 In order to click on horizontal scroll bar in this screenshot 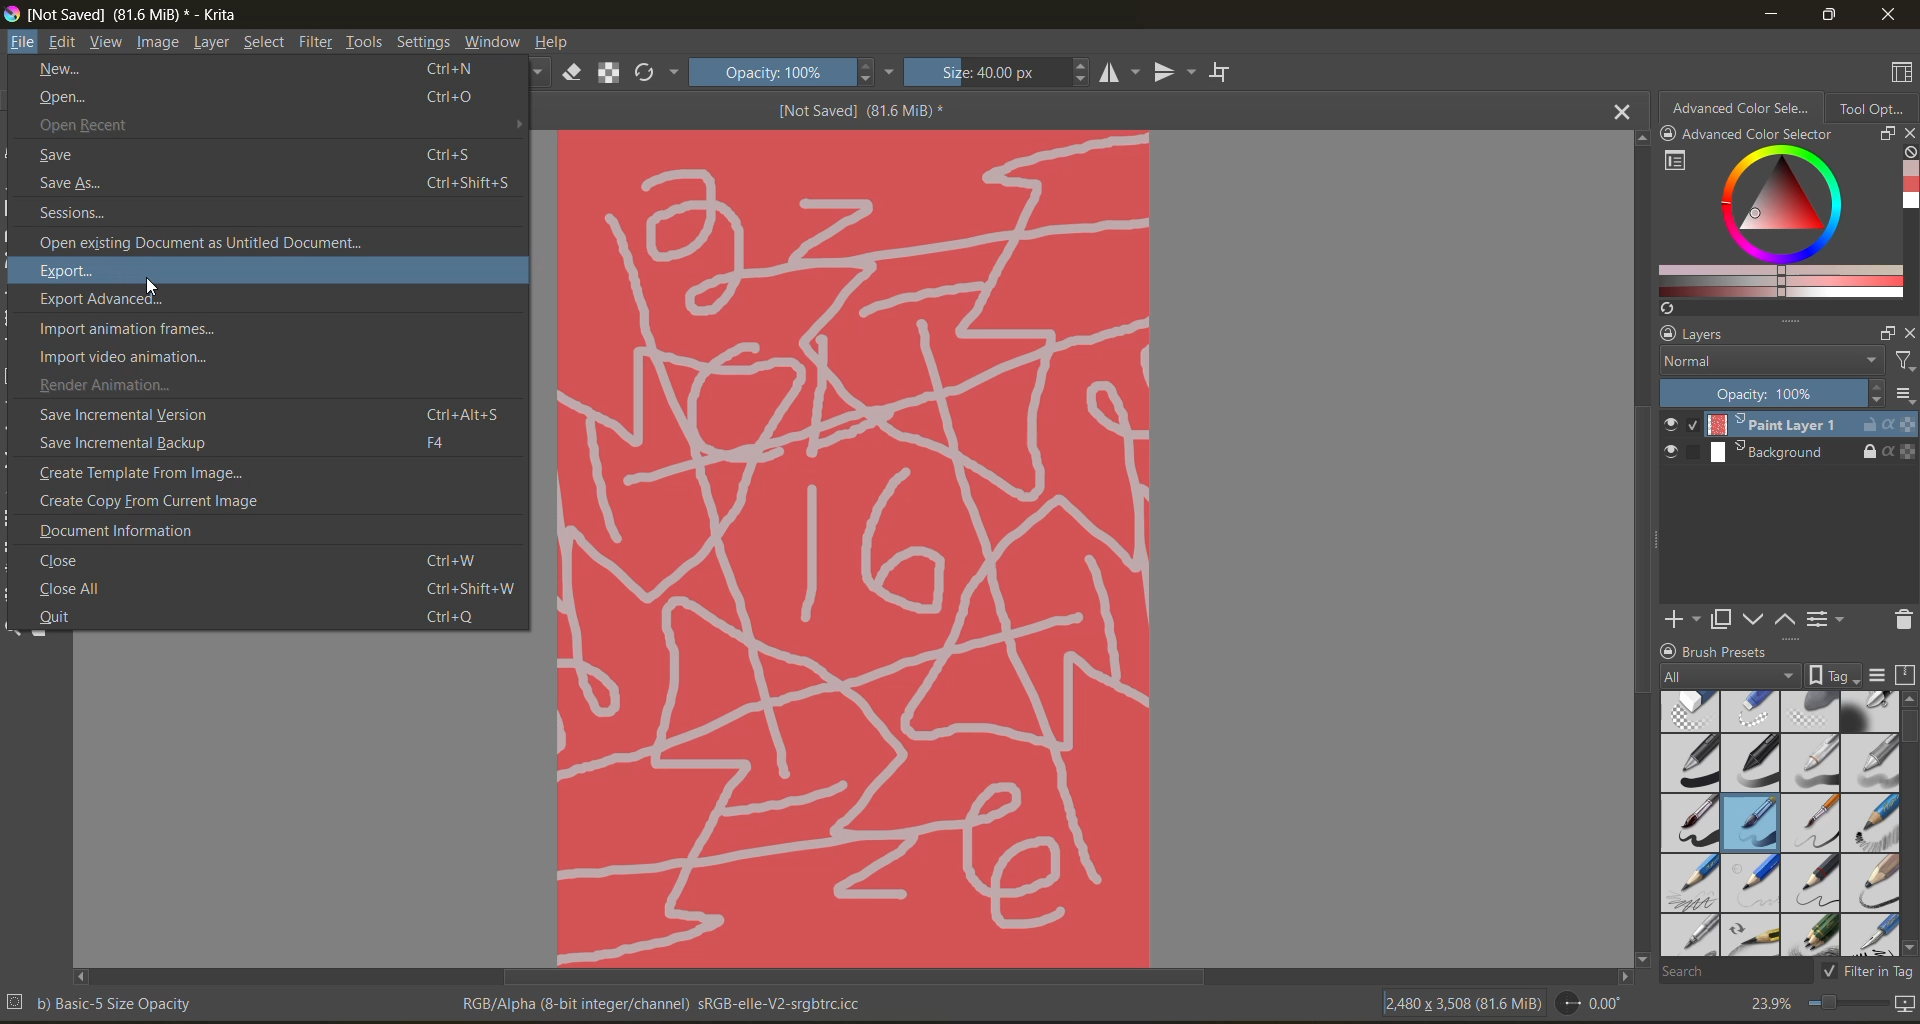, I will do `click(852, 977)`.